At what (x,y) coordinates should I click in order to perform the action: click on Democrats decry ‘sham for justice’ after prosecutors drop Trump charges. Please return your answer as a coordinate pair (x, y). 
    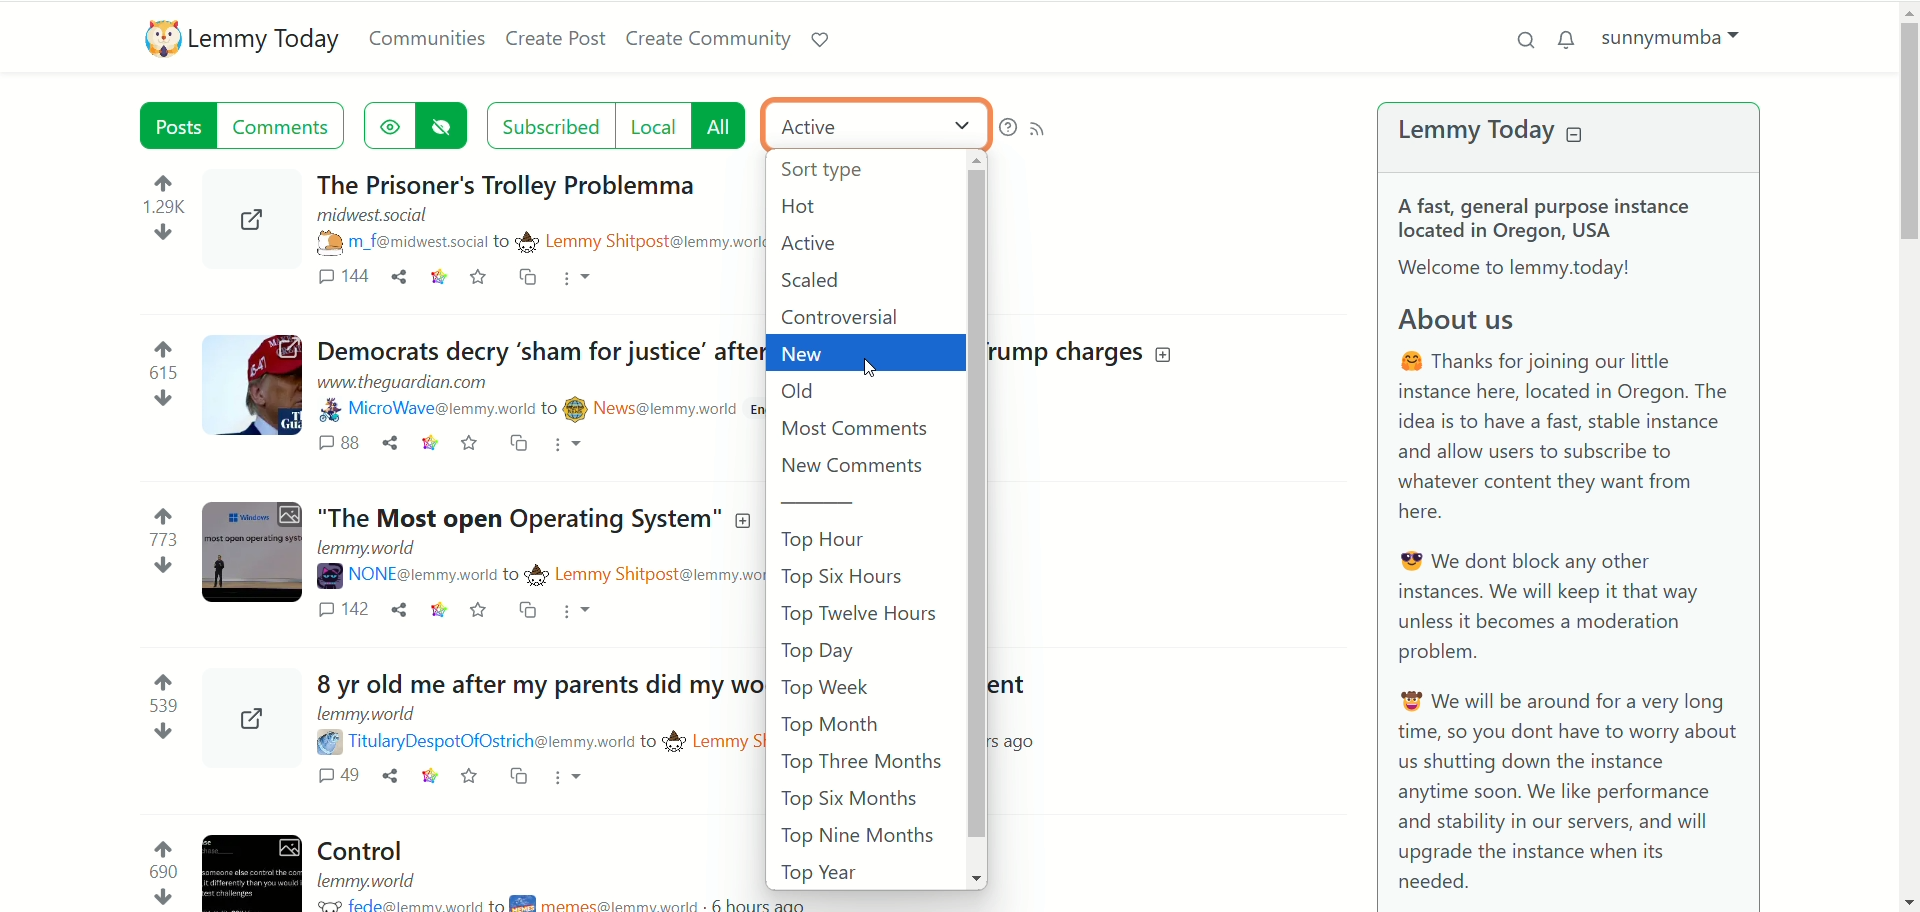
    Looking at the image, I should click on (535, 352).